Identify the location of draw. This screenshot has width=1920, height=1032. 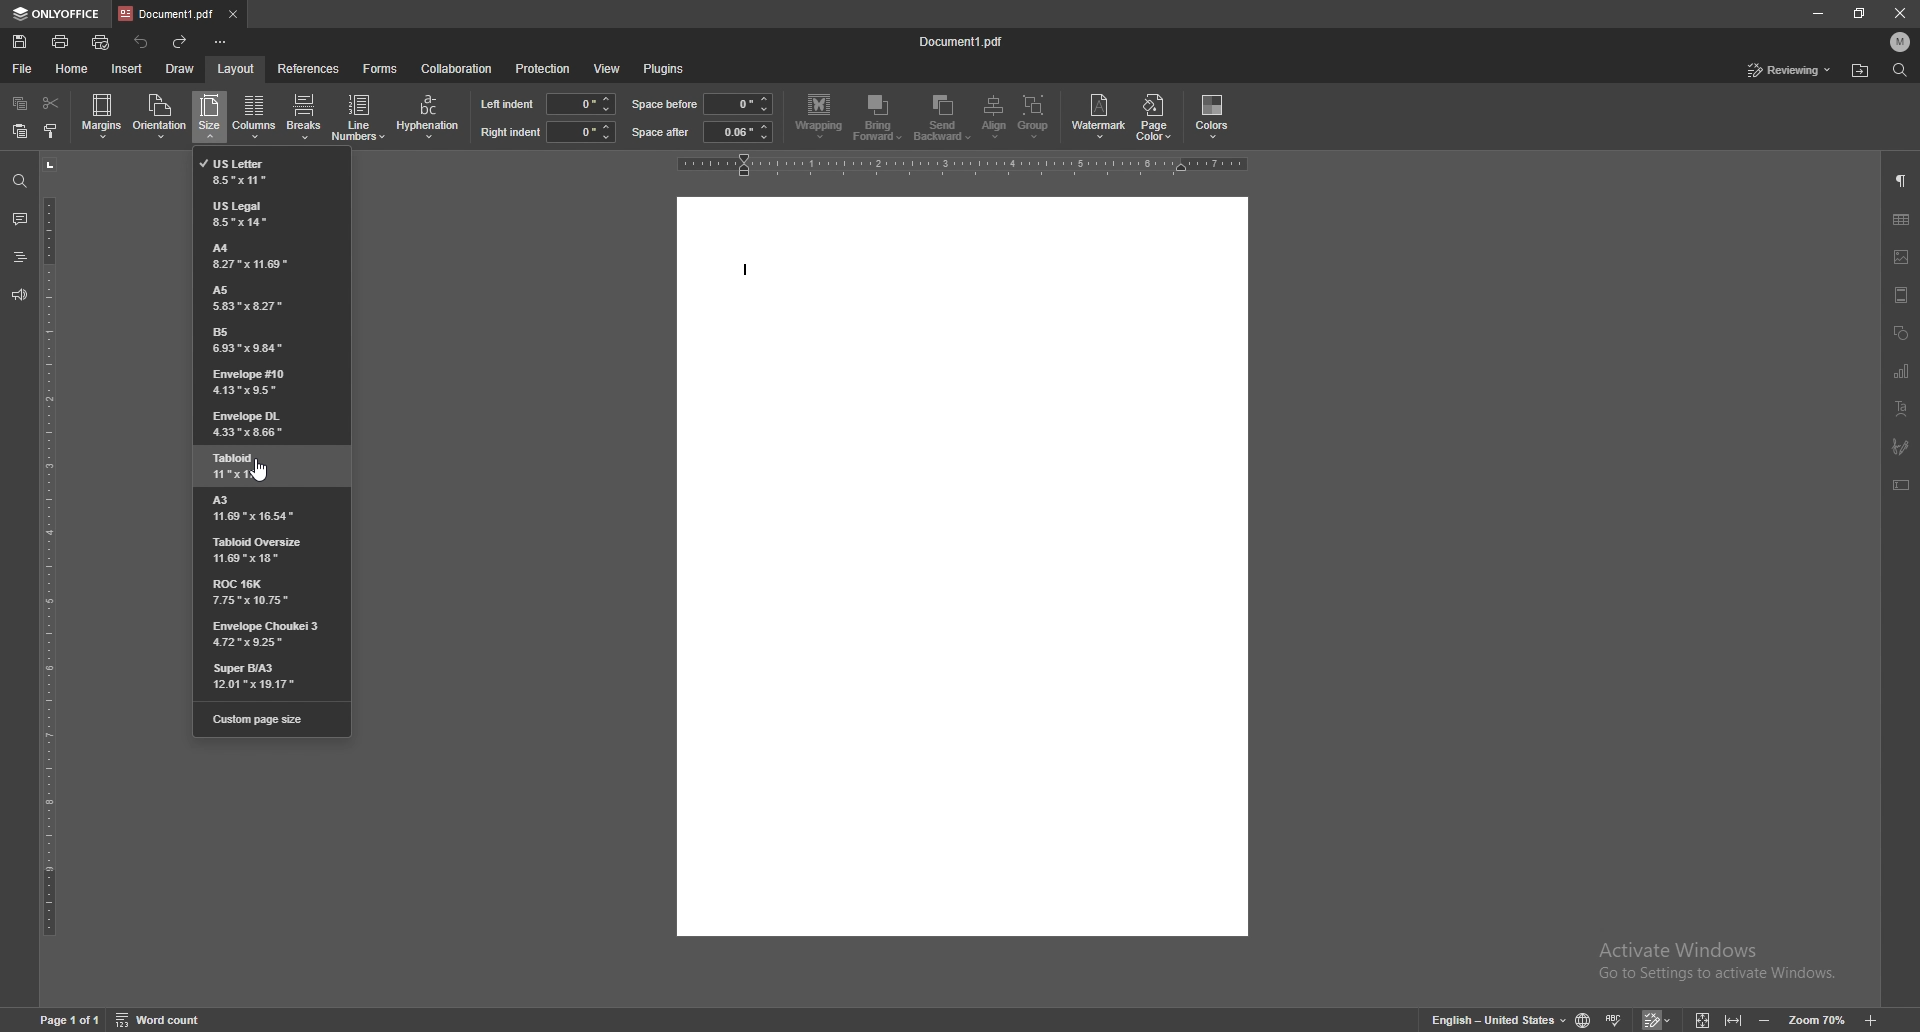
(180, 68).